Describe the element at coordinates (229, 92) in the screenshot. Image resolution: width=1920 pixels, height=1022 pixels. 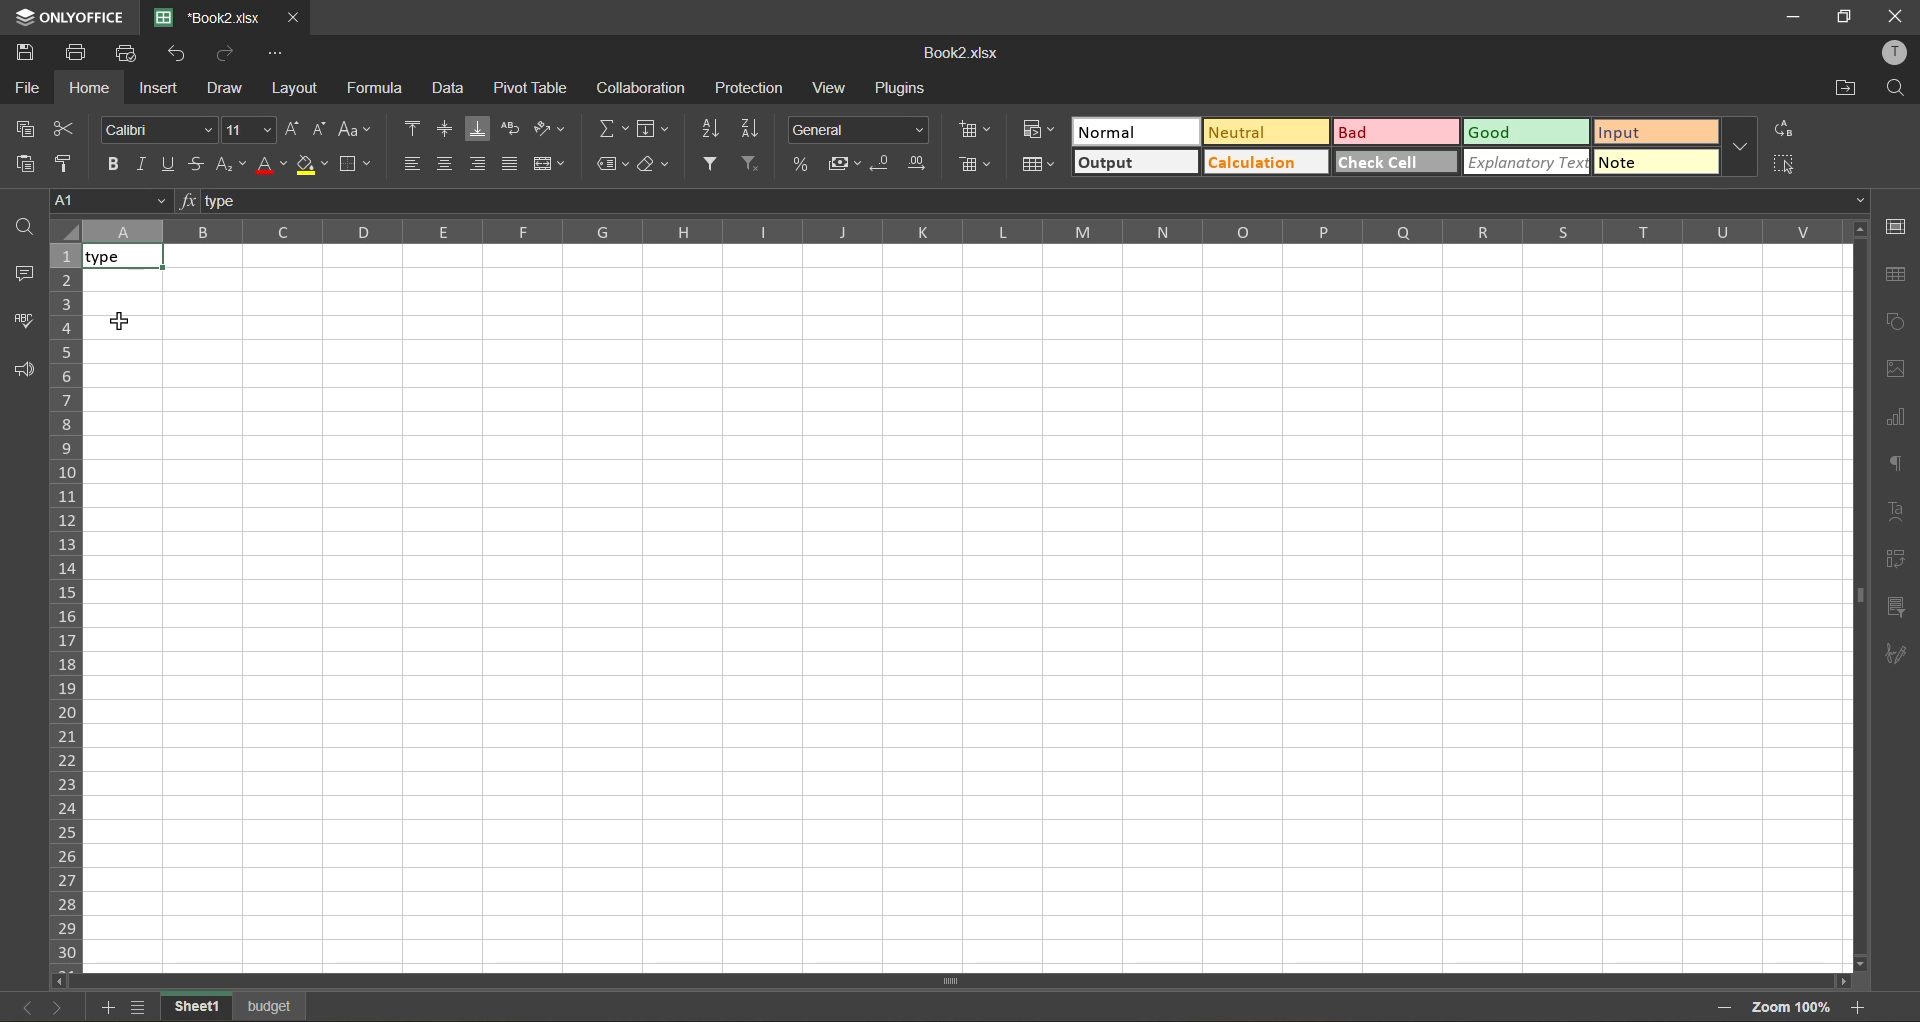
I see `draw` at that location.